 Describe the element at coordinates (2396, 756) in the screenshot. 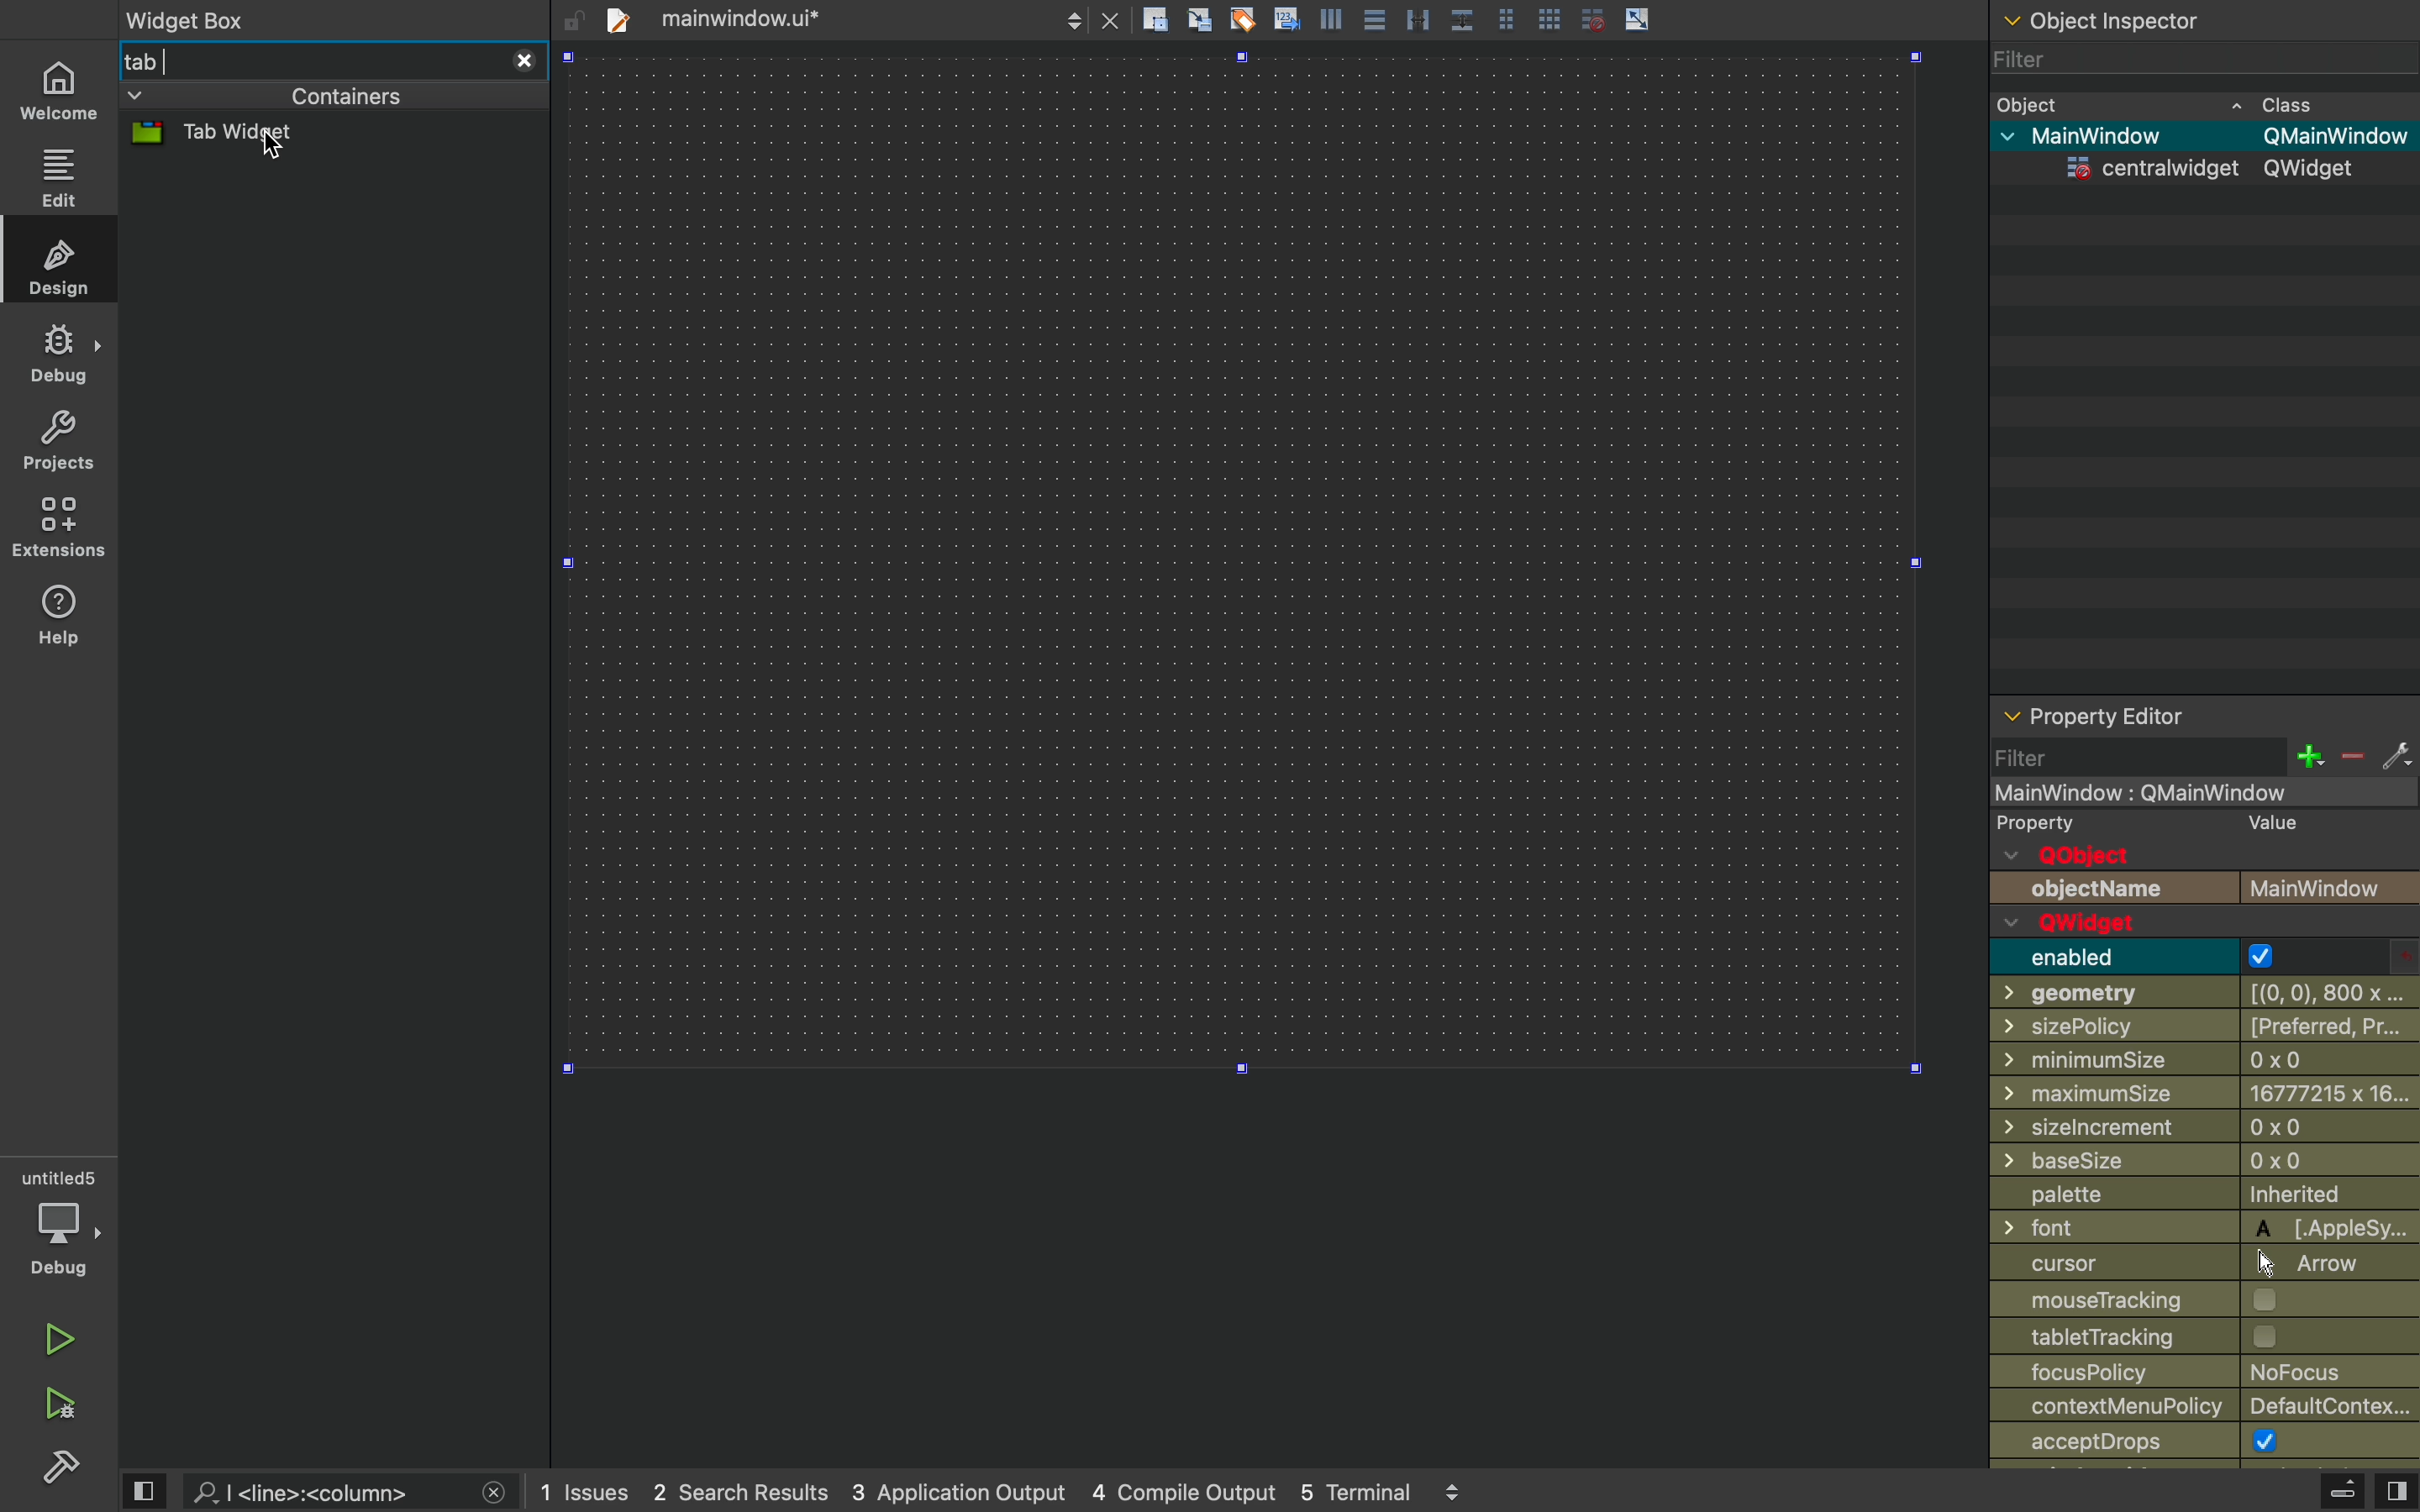

I see `settings` at that location.